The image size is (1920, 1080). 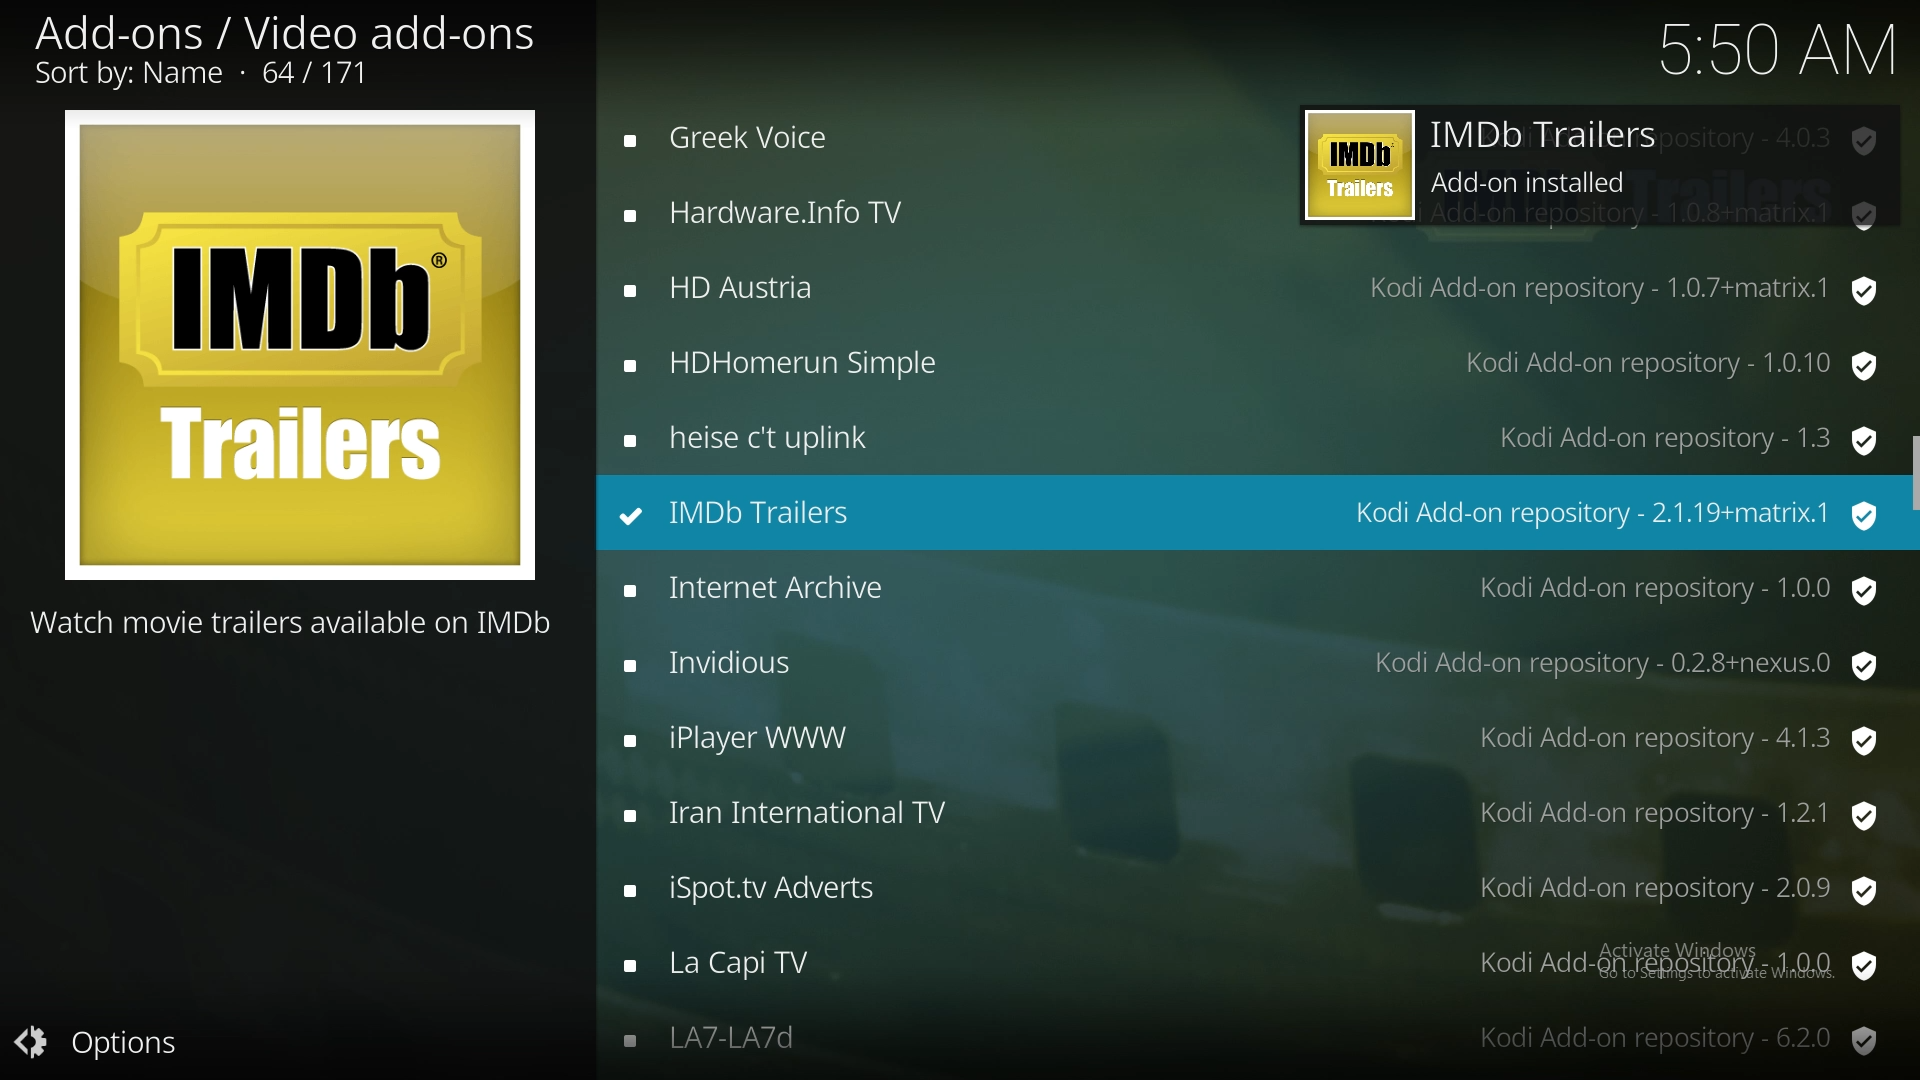 I want to click on video add ons, so click(x=285, y=49).